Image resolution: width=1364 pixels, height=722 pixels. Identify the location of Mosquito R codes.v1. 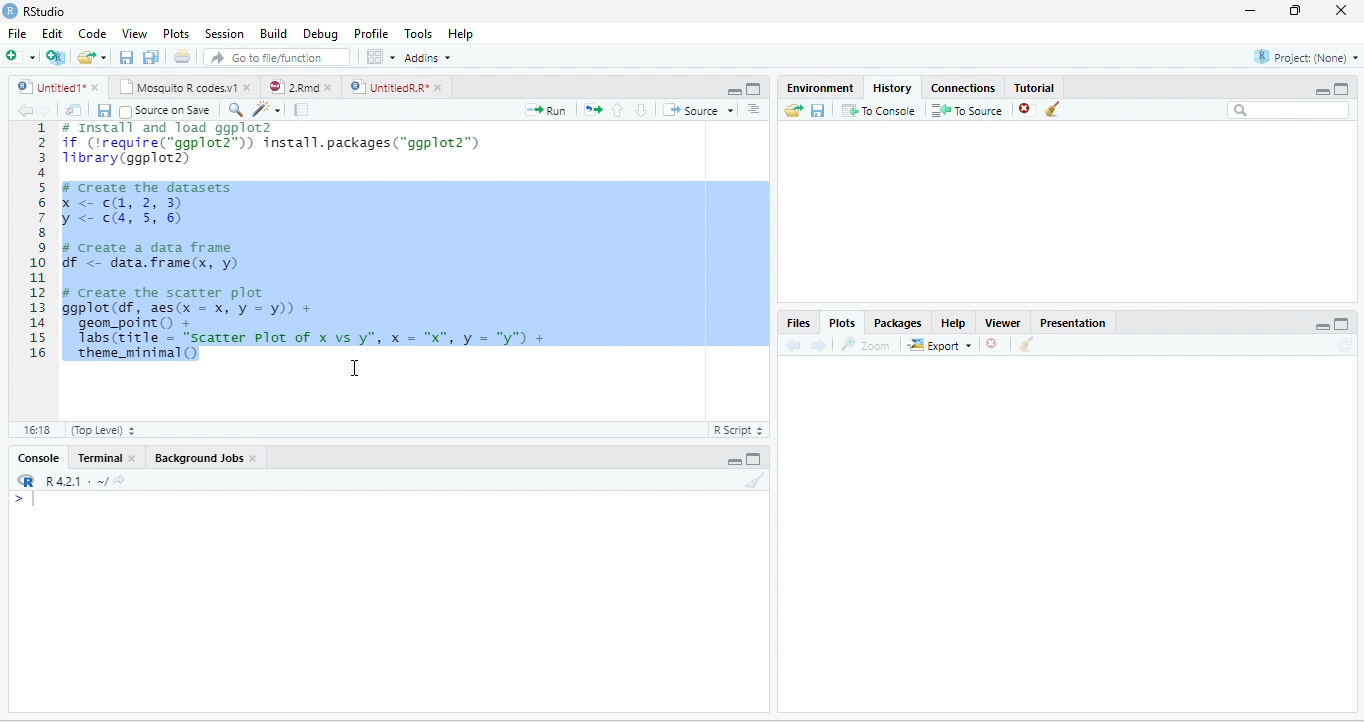
(176, 87).